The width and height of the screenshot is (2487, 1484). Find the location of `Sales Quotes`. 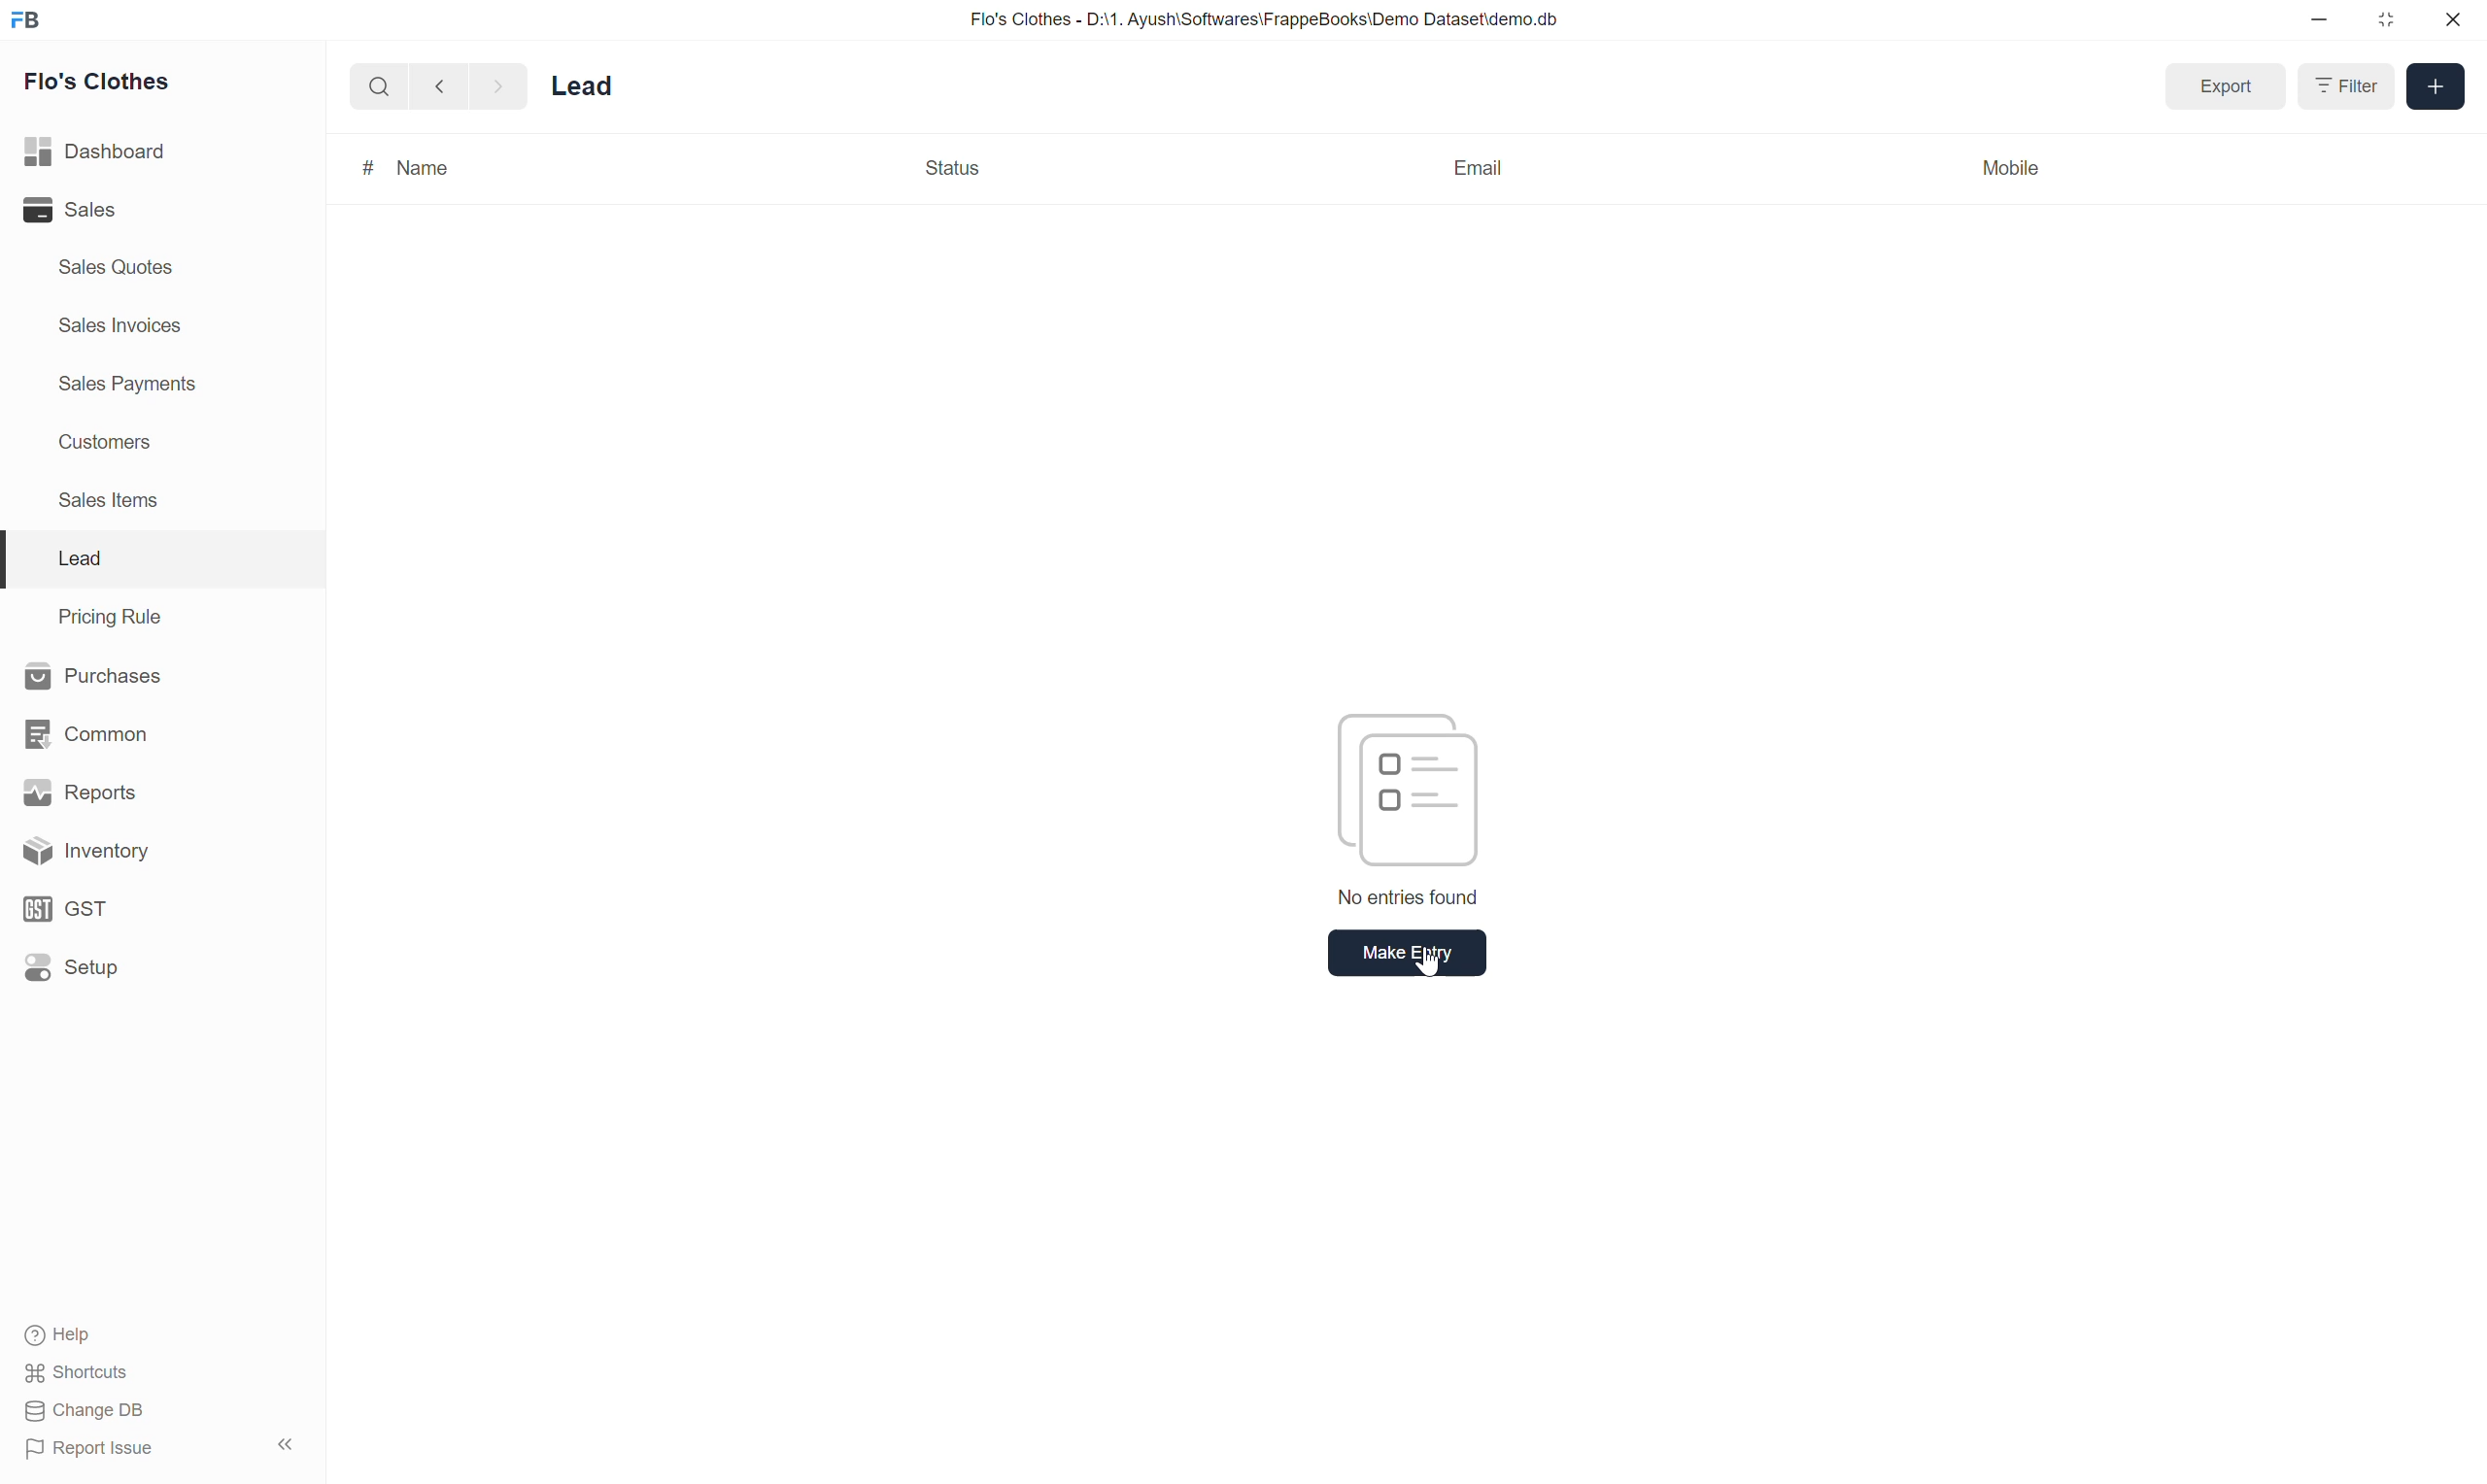

Sales Quotes is located at coordinates (120, 271).